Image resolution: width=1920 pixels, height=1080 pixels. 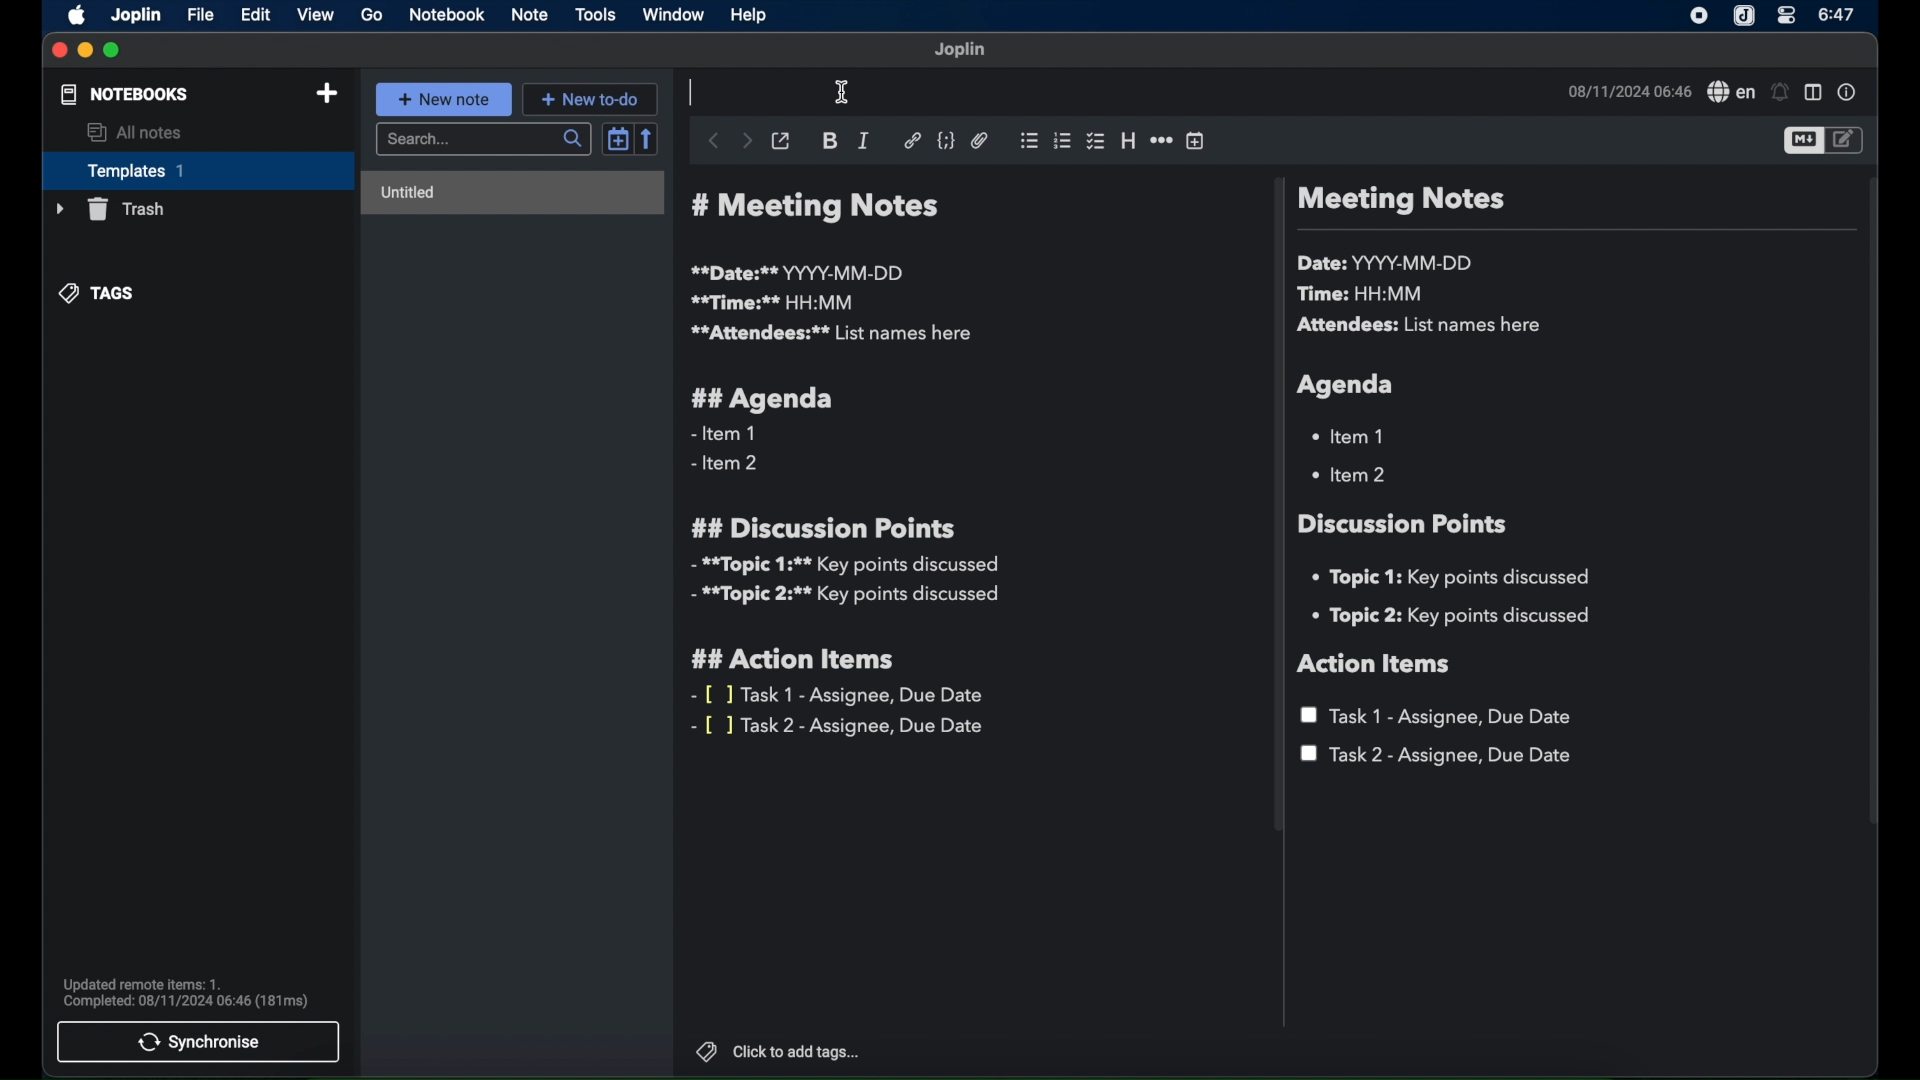 I want to click on tags, so click(x=99, y=293).